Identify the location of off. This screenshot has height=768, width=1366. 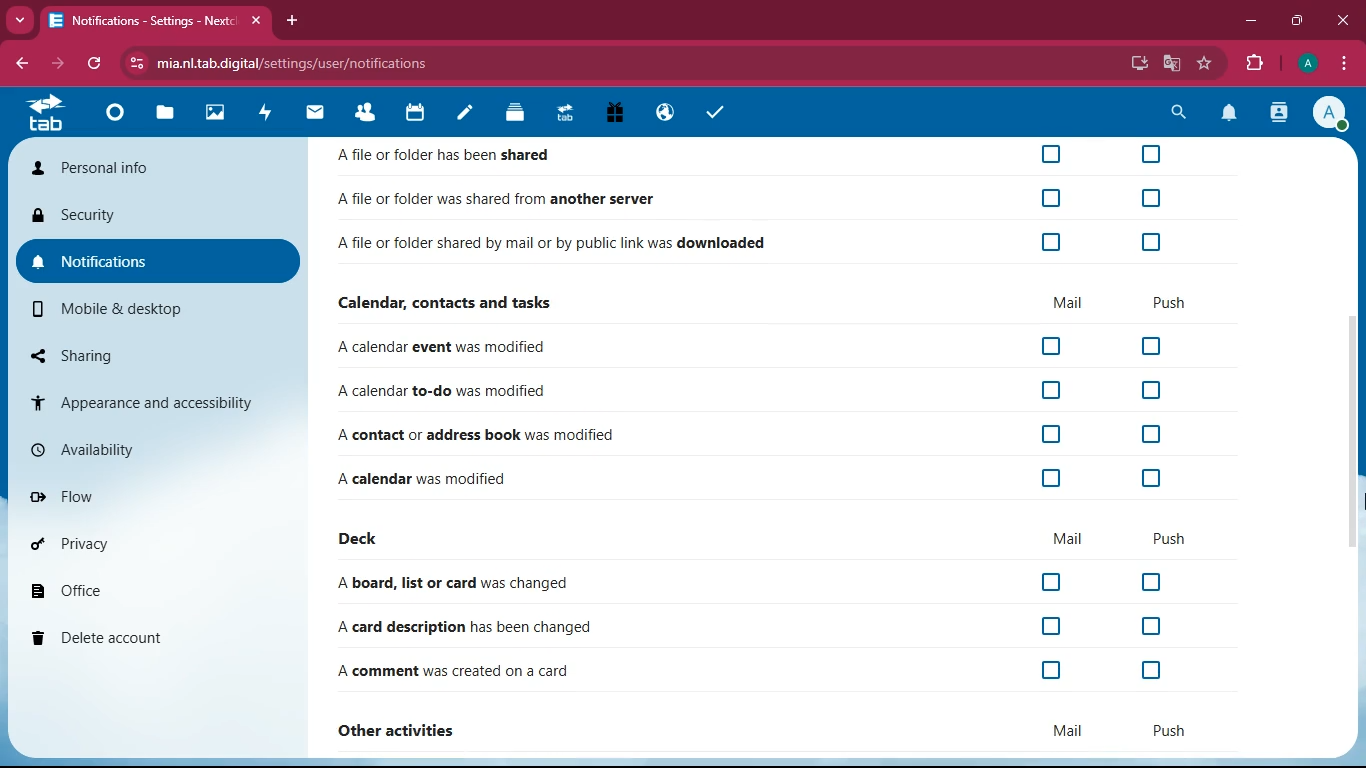
(1149, 627).